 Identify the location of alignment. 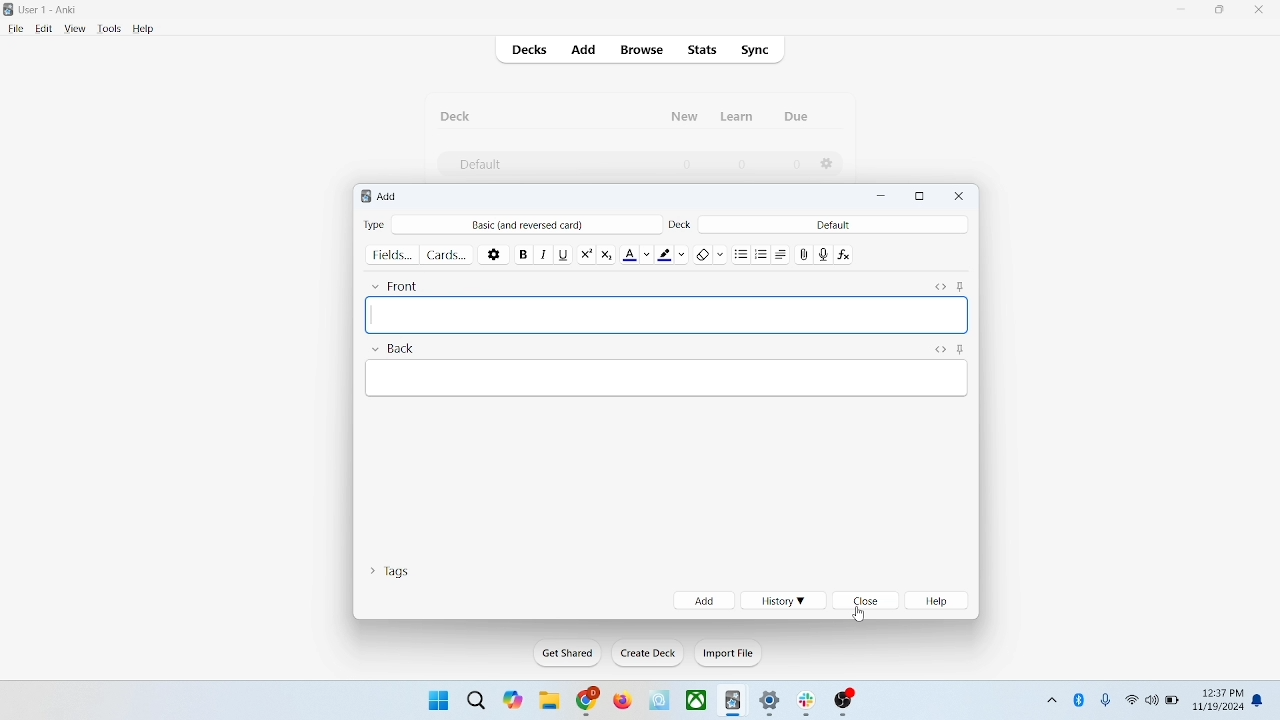
(786, 254).